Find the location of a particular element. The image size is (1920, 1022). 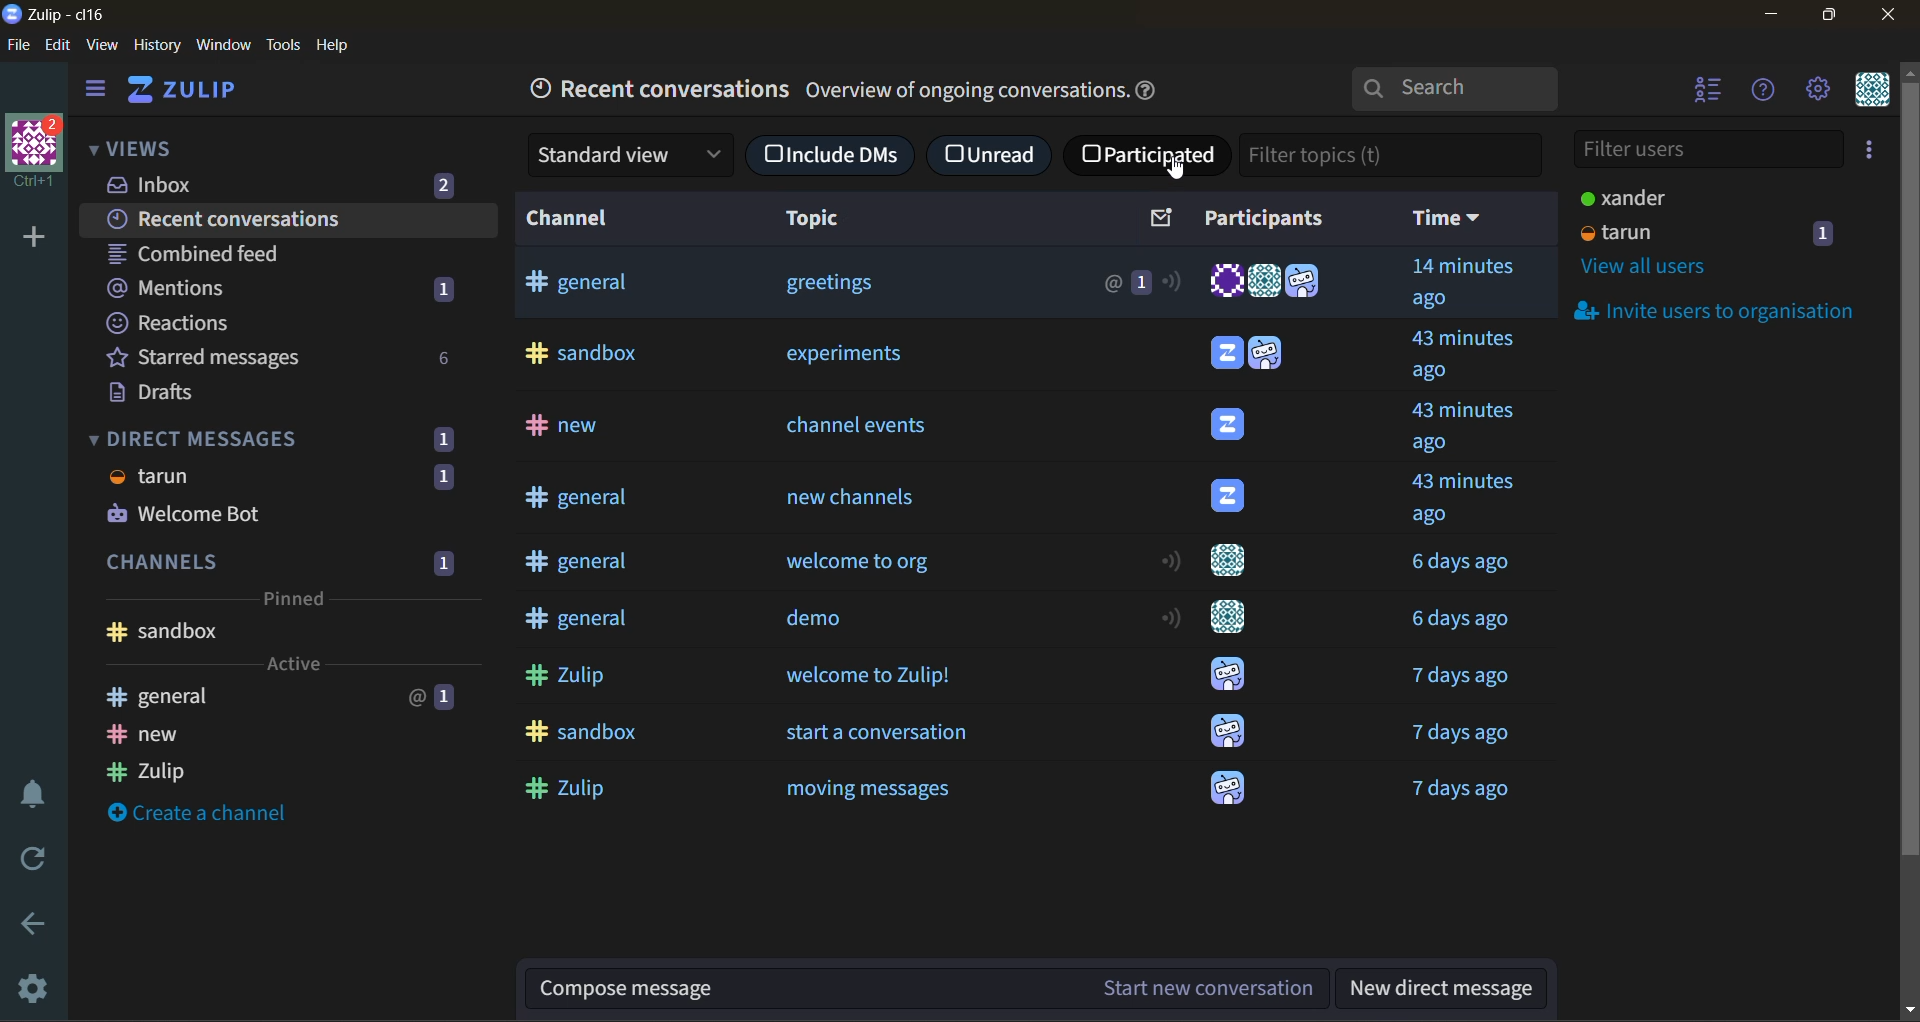

recent conversations is located at coordinates (289, 221).